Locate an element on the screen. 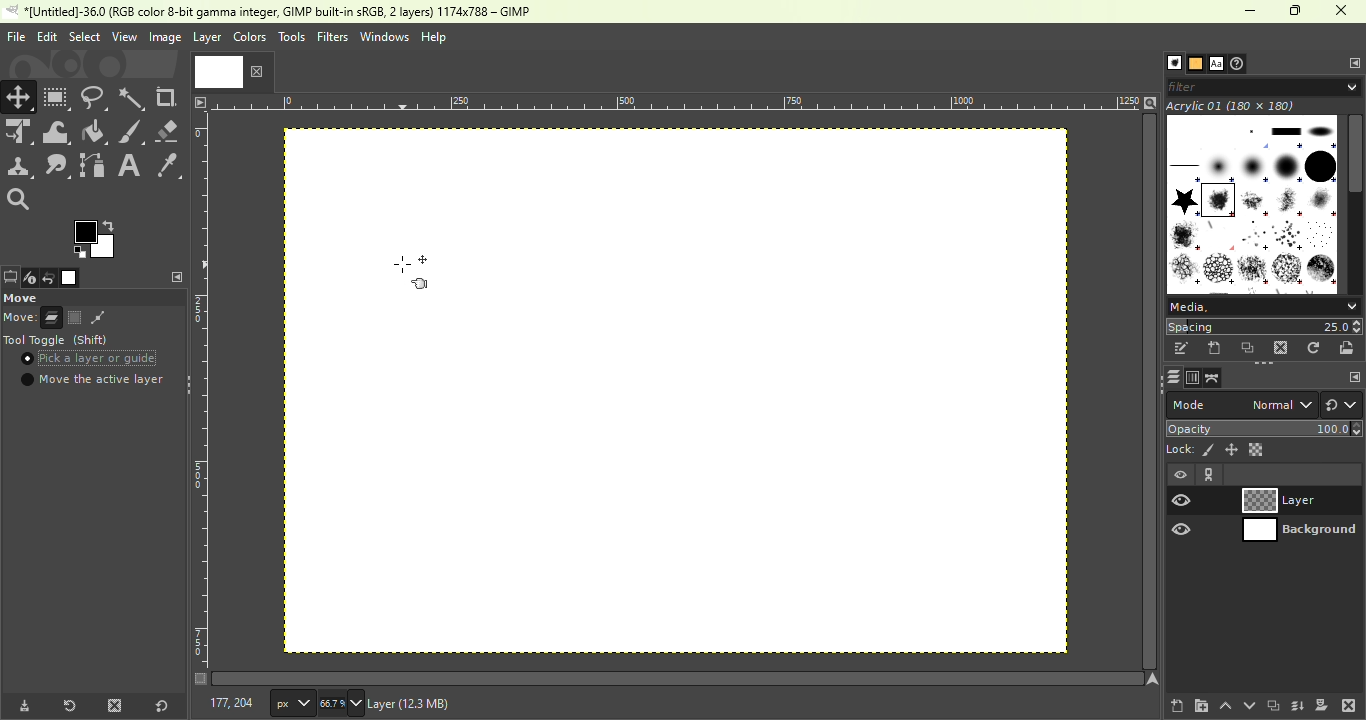  Apply the effect of the layer mask and remove it is located at coordinates (1322, 704).